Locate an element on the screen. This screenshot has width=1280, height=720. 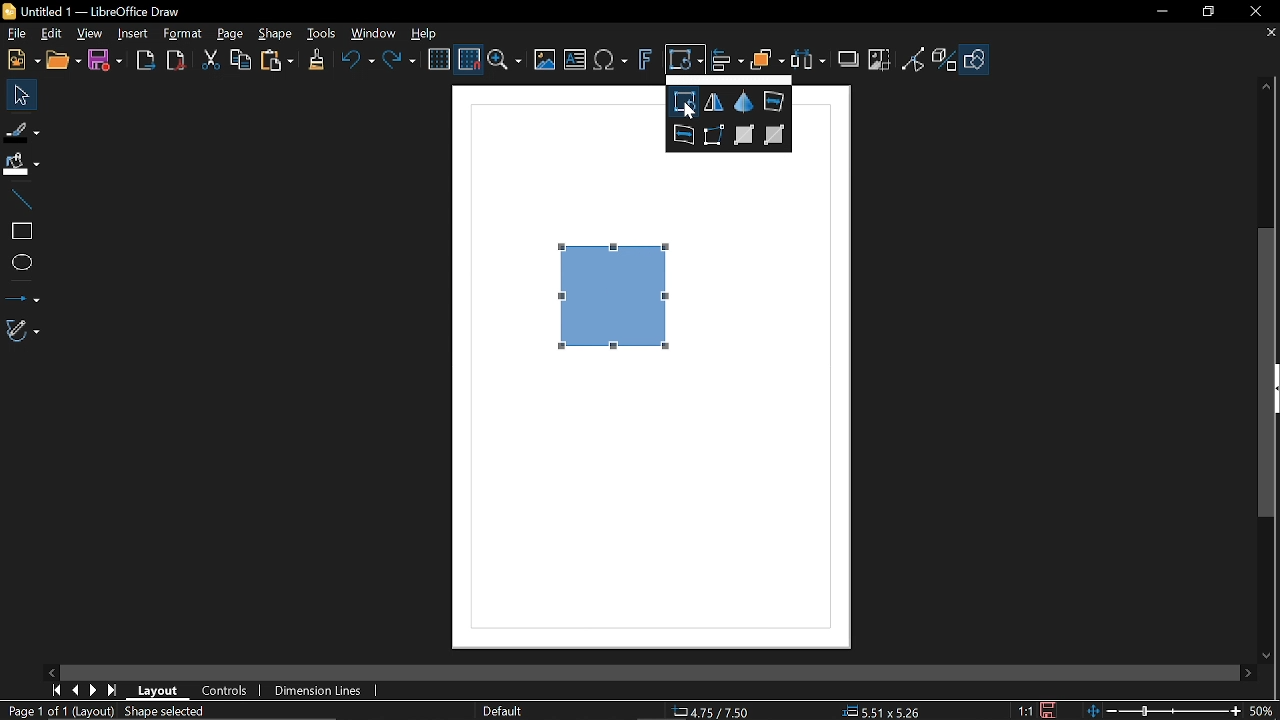
Display grid is located at coordinates (438, 60).